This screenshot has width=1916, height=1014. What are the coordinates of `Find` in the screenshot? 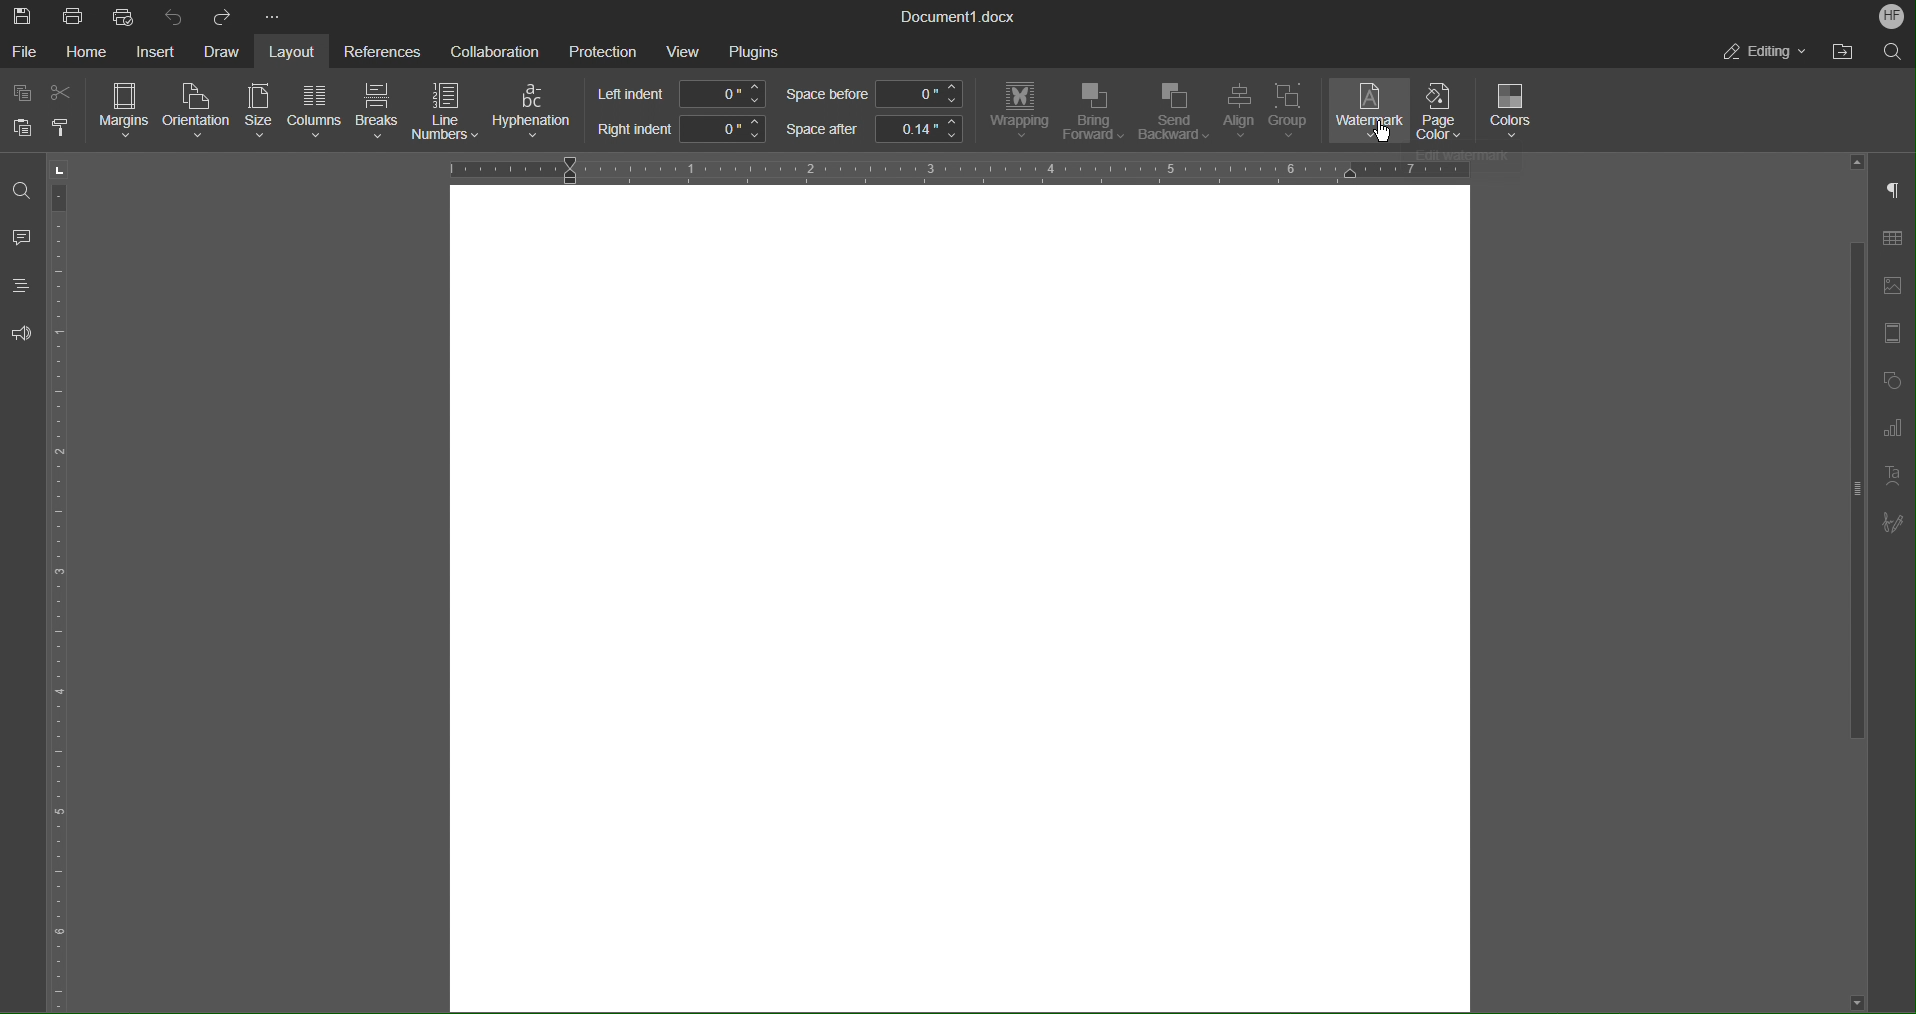 It's located at (20, 190).